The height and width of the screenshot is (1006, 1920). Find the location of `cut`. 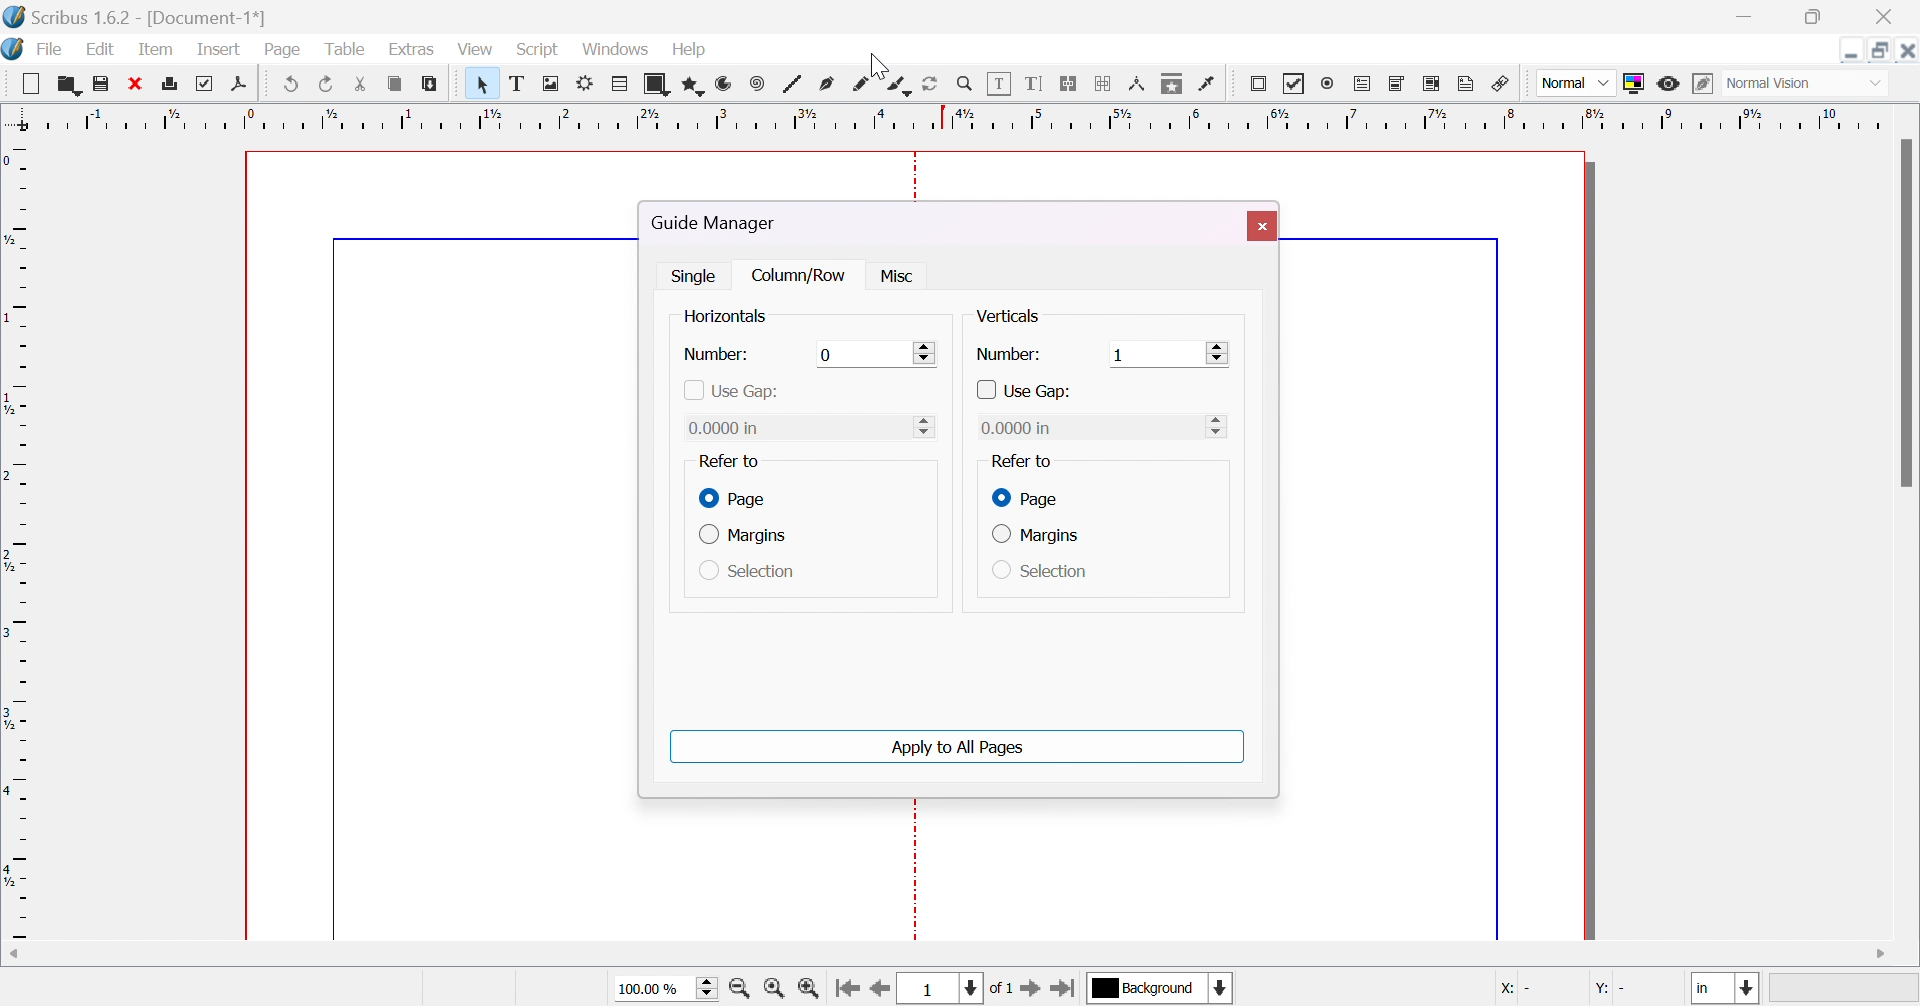

cut is located at coordinates (360, 82).